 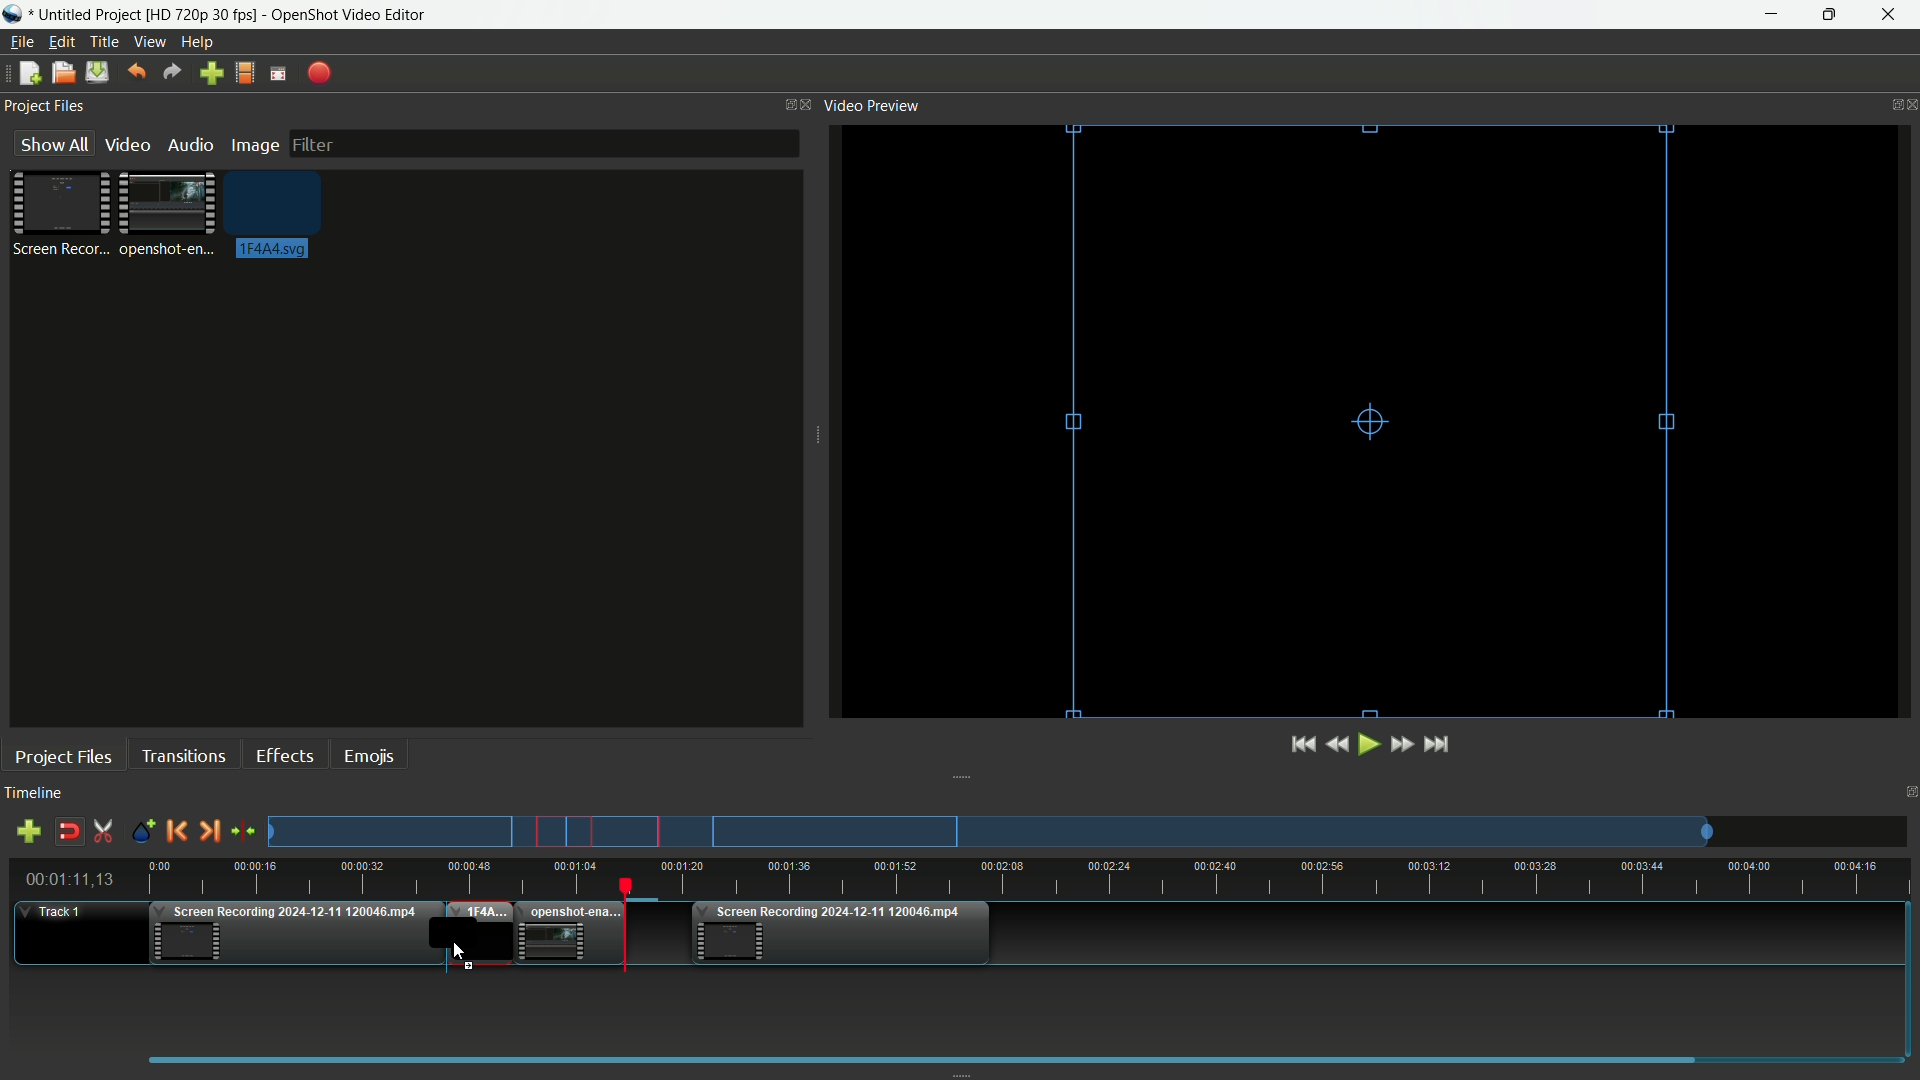 I want to click on Video one in timeline, so click(x=293, y=937).